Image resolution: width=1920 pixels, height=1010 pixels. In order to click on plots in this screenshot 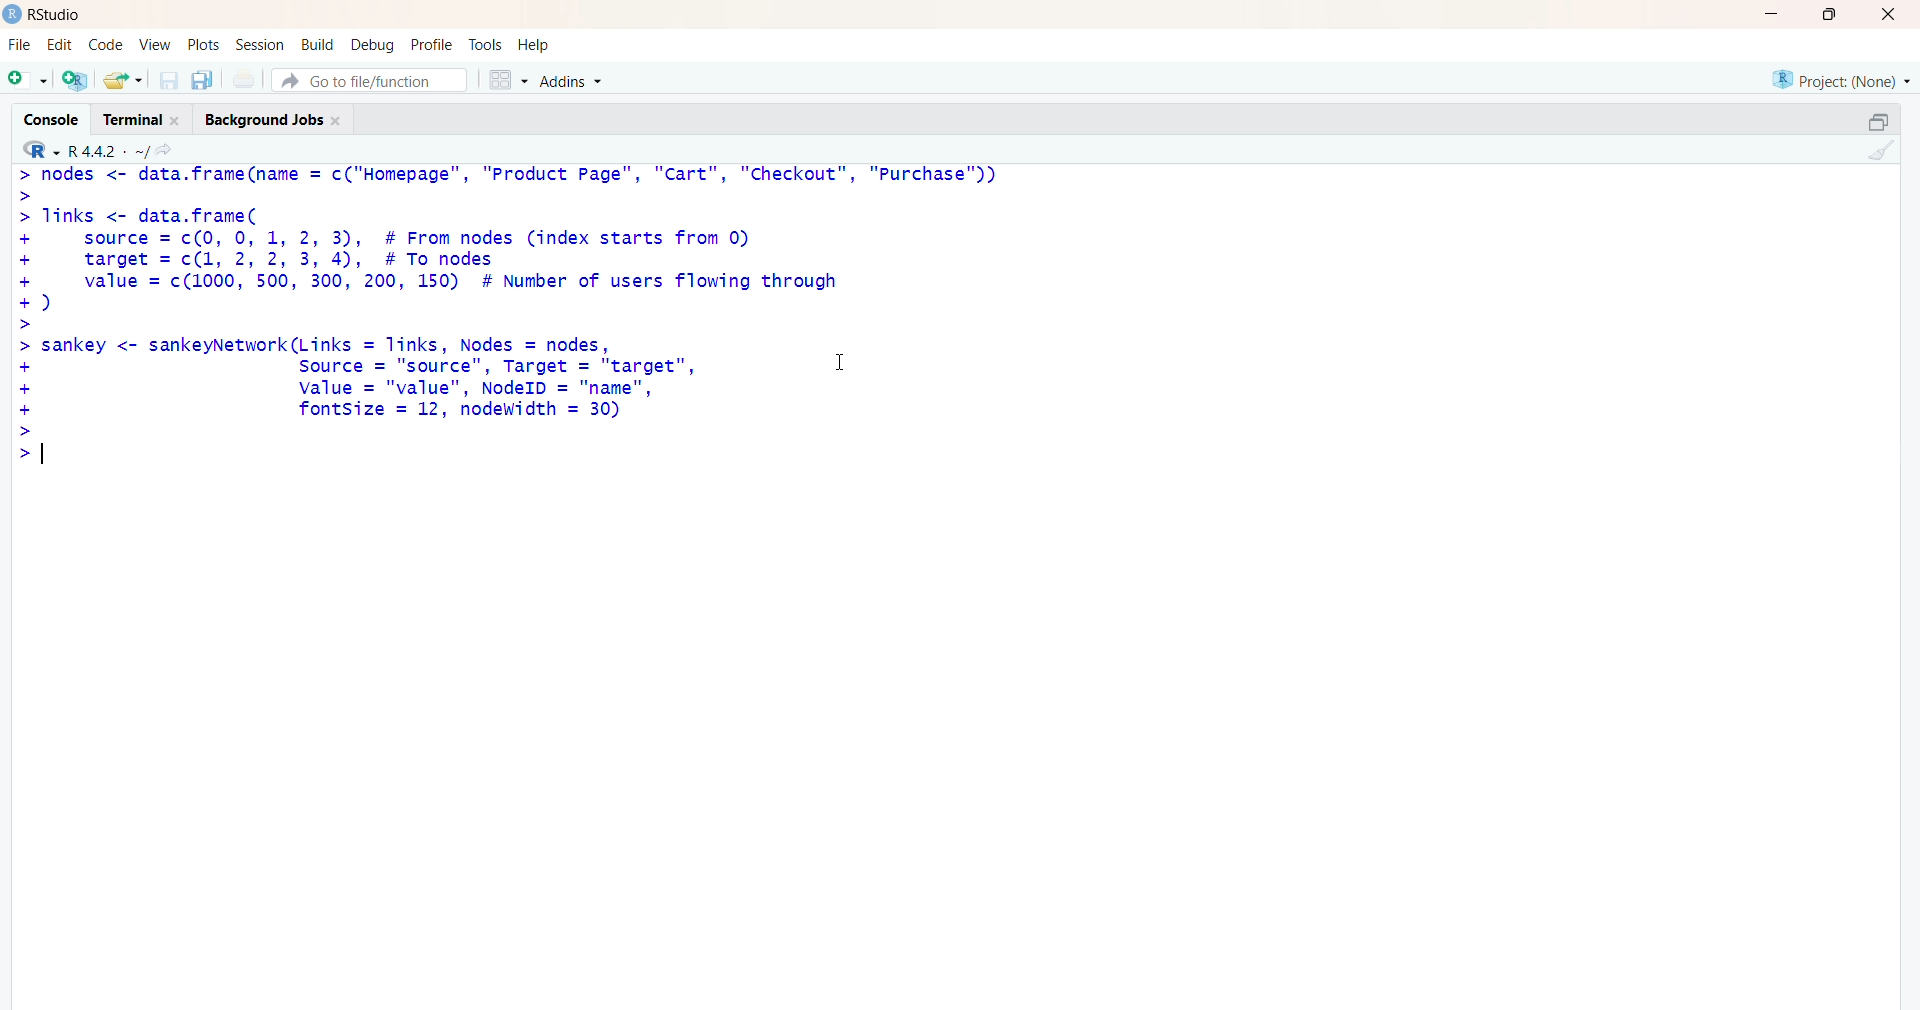, I will do `click(198, 42)`.